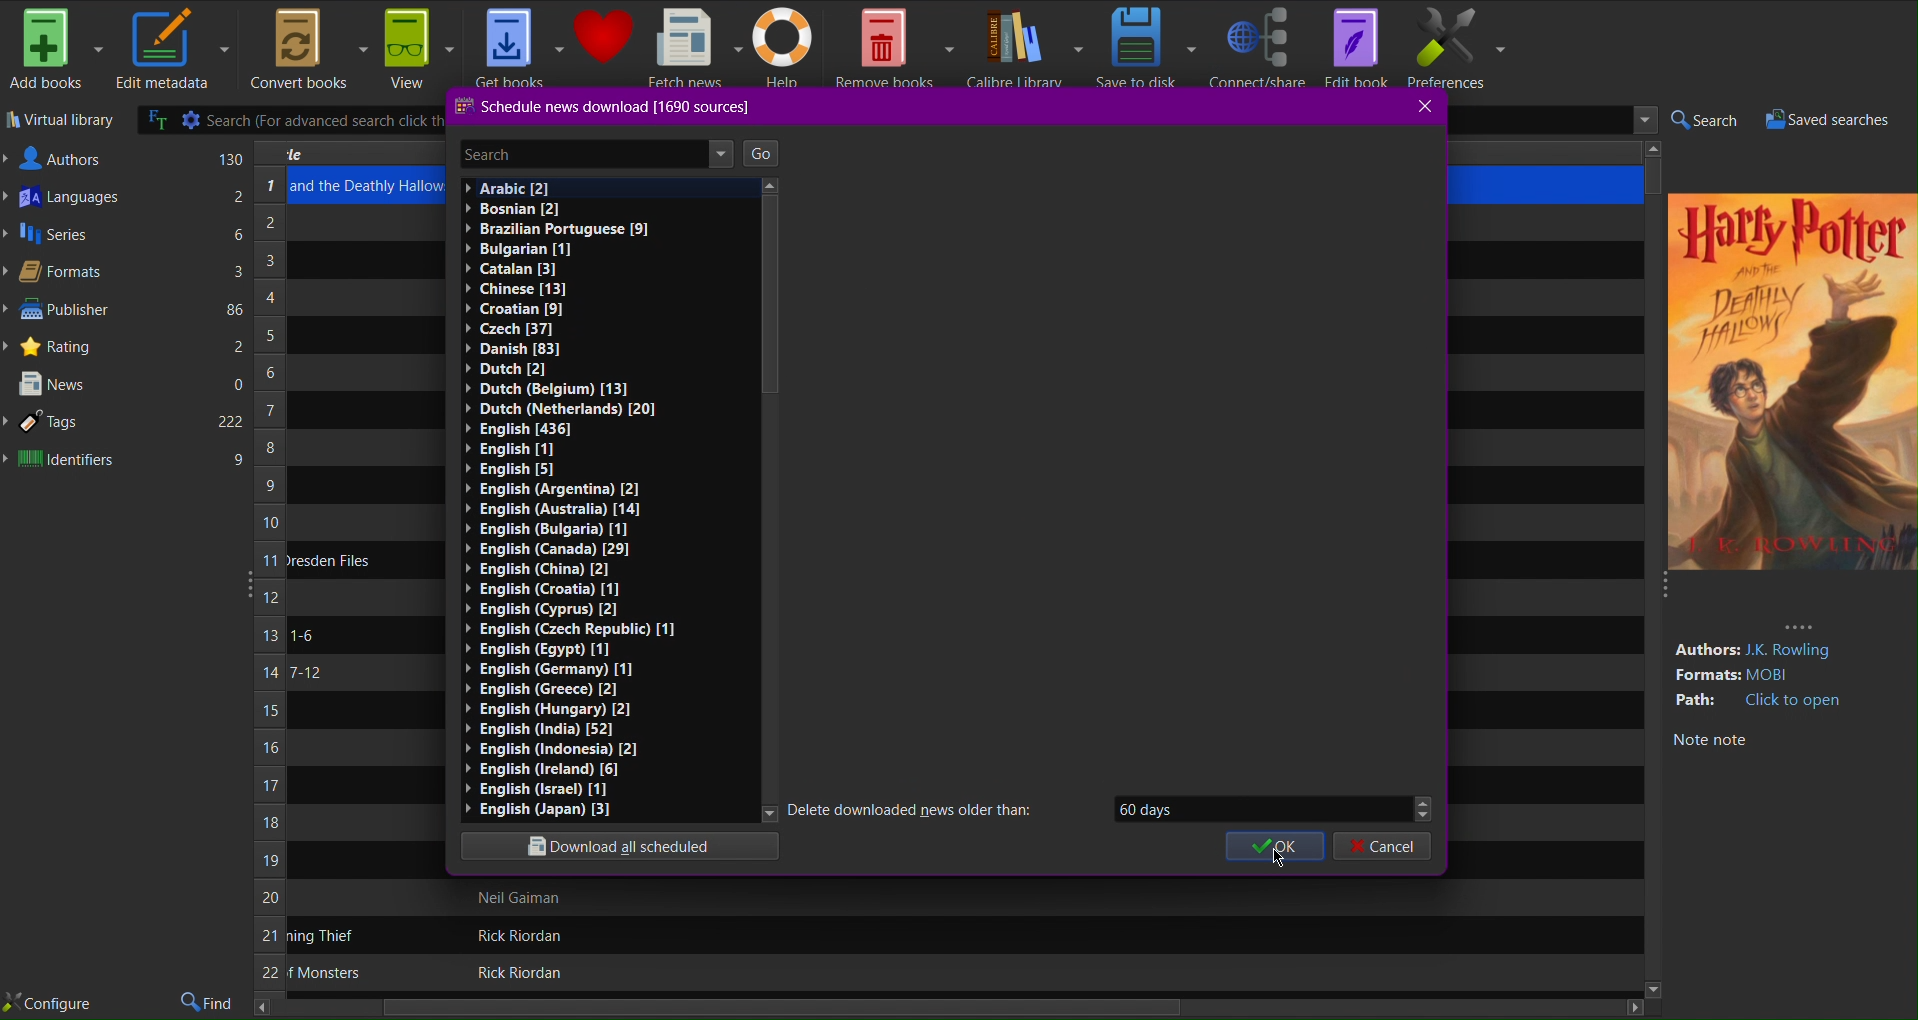 This screenshot has height=1020, width=1918. Describe the element at coordinates (128, 386) in the screenshot. I see `News` at that location.